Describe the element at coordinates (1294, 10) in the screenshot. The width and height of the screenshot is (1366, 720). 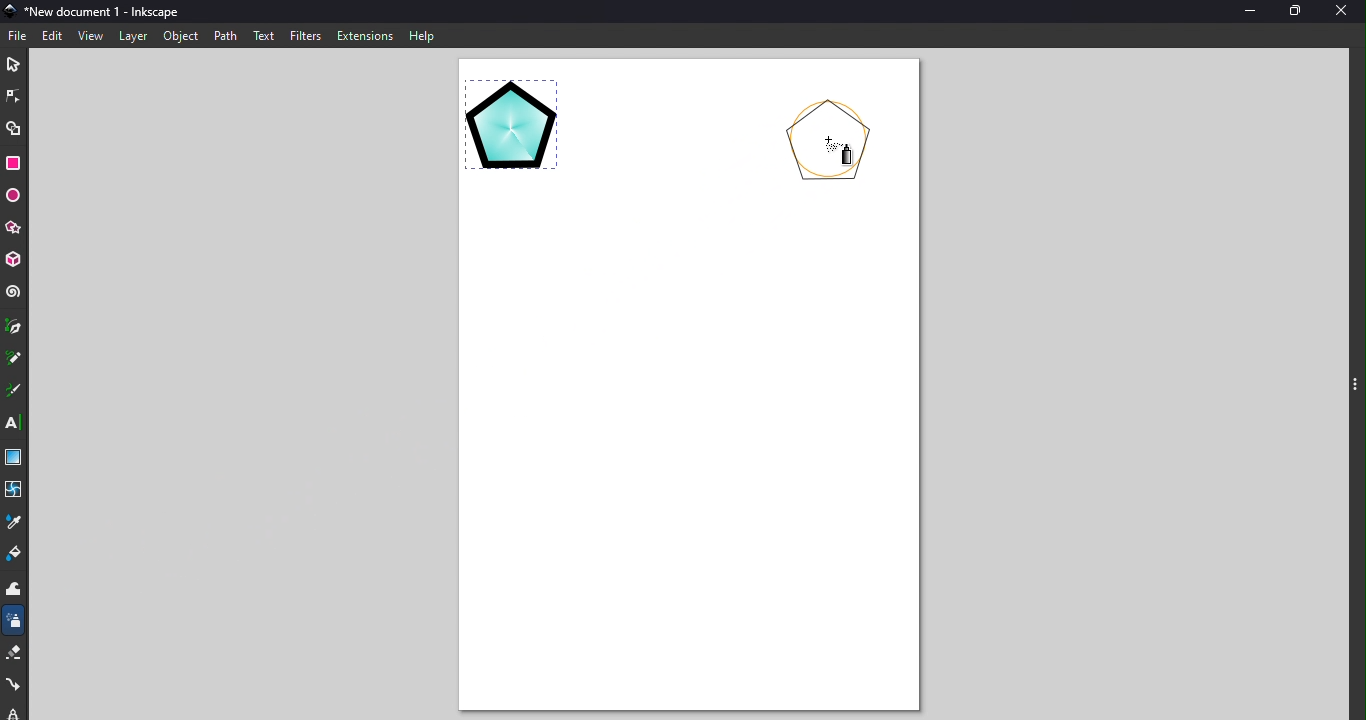
I see `Maximize` at that location.